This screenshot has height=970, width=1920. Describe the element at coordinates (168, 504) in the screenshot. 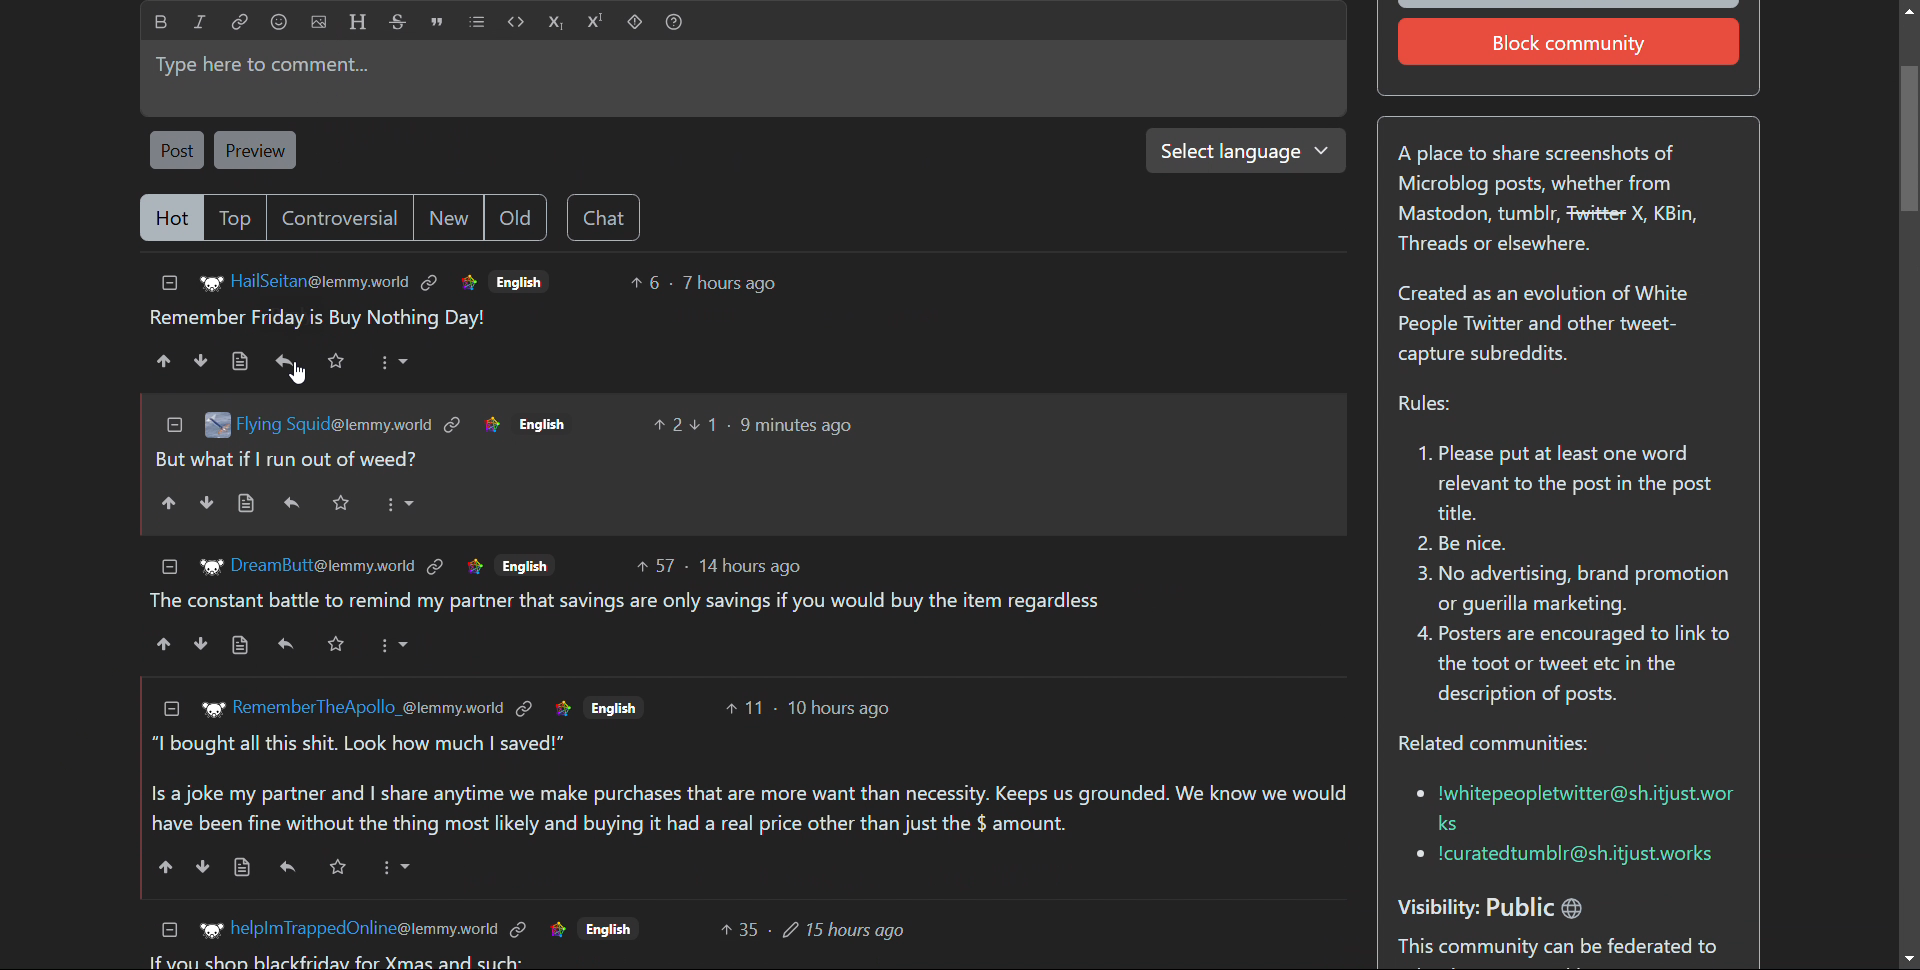

I see `upvote` at that location.